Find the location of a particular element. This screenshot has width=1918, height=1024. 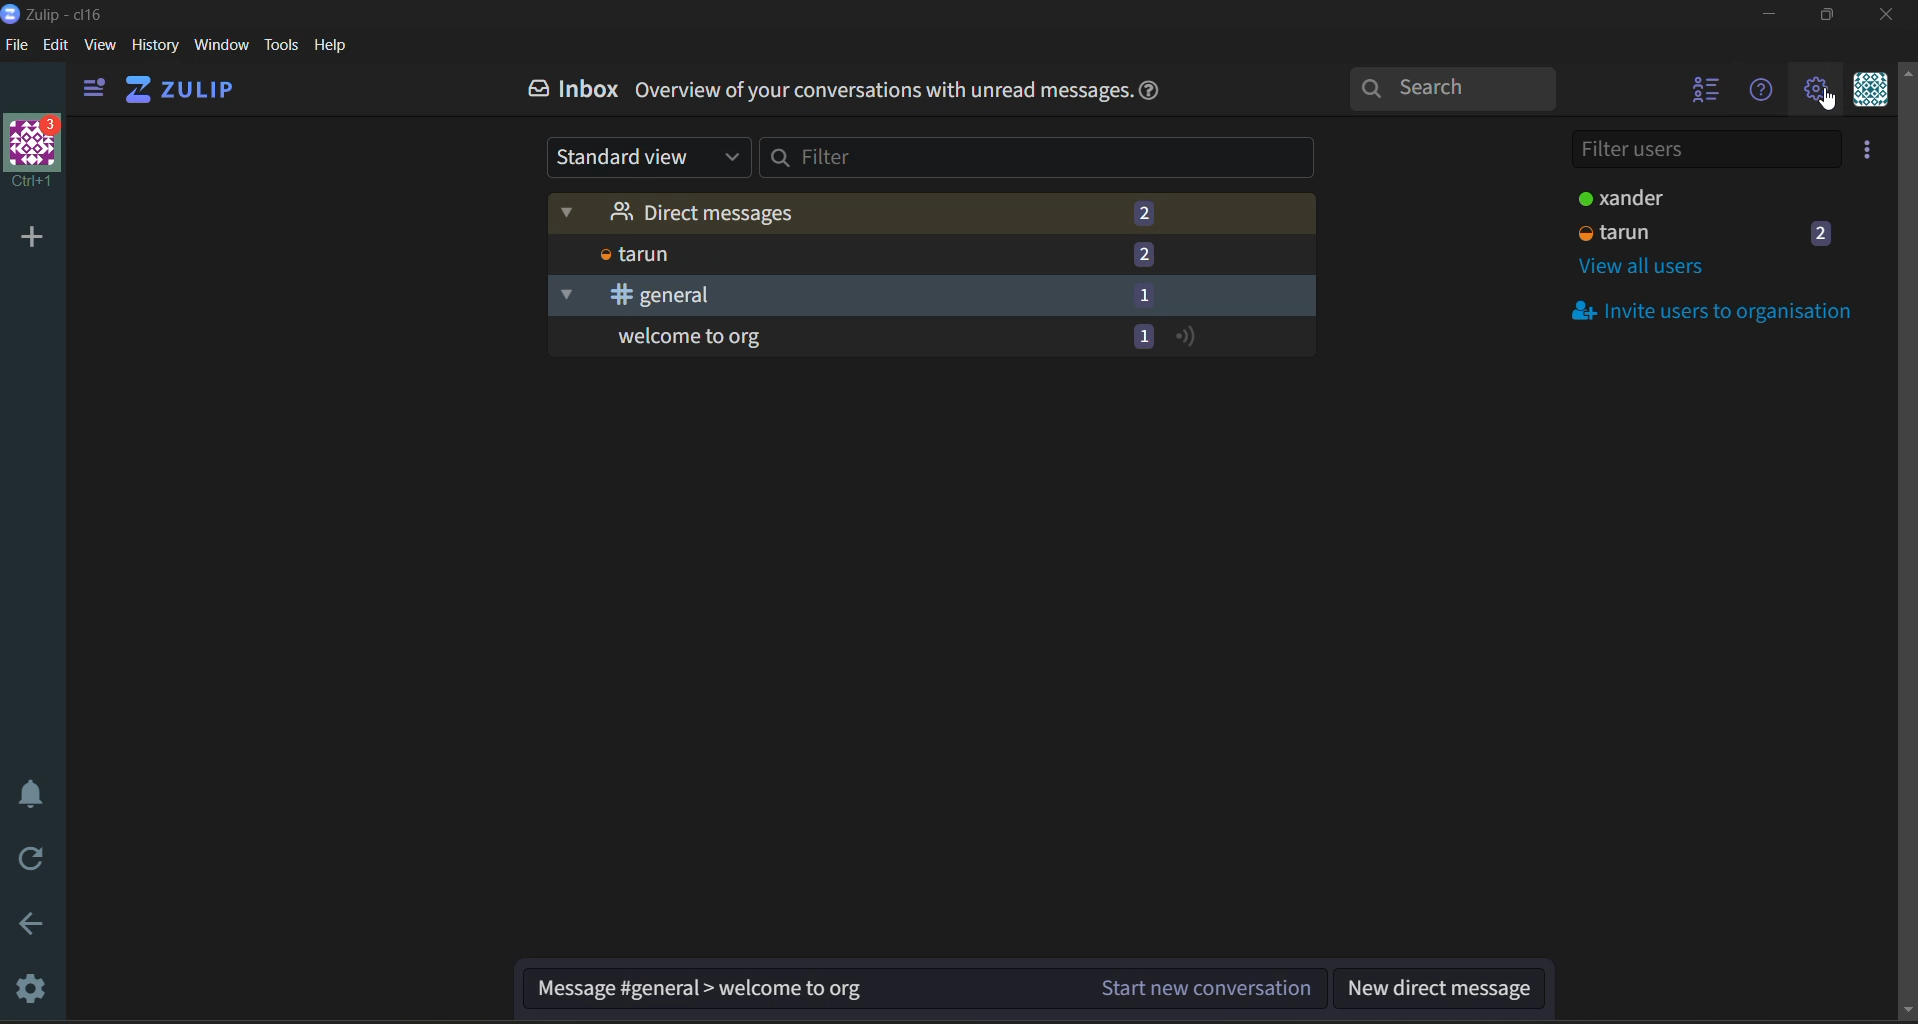

inbox is located at coordinates (571, 91).